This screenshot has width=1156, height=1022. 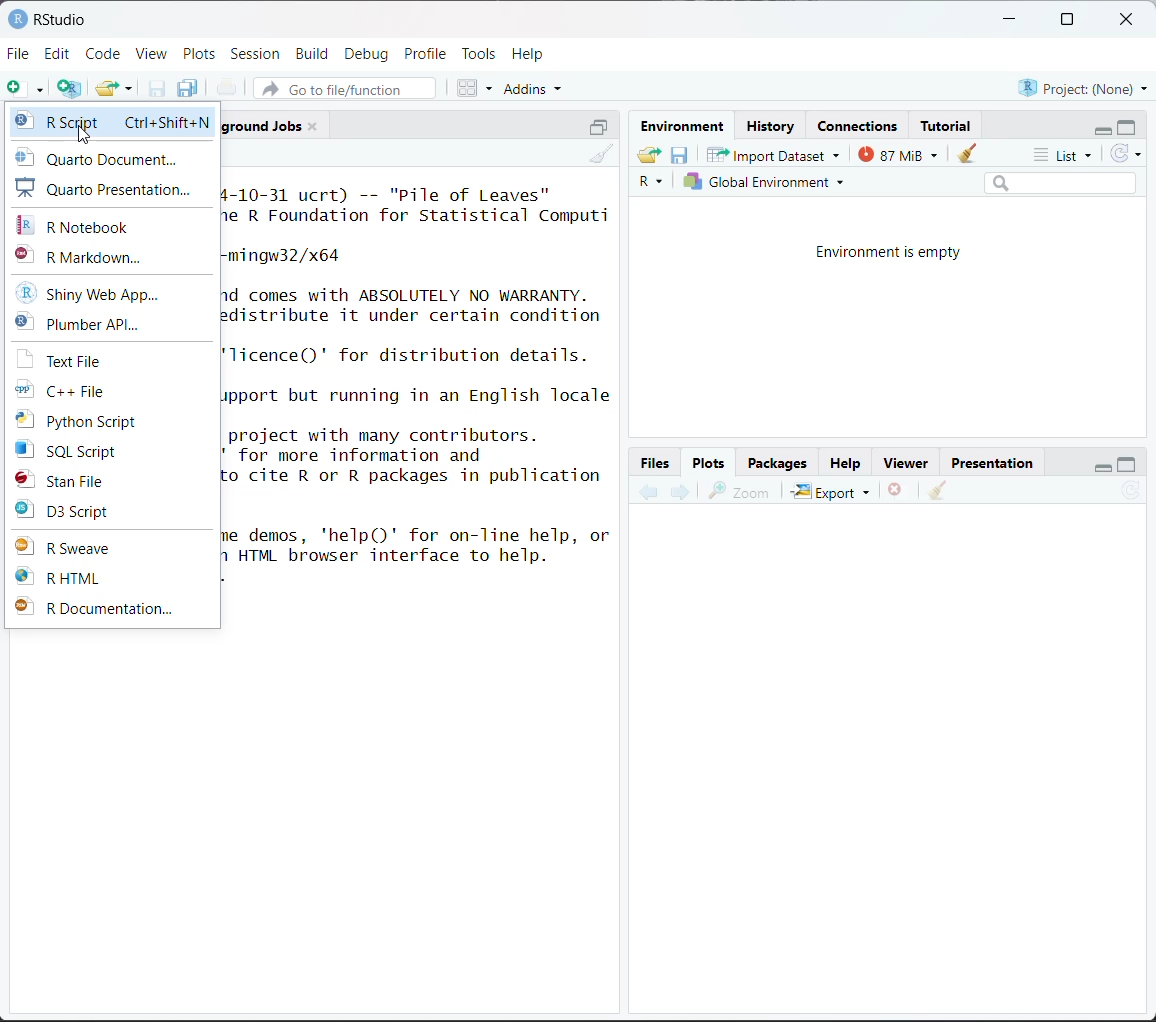 What do you see at coordinates (860, 126) in the screenshot?
I see `Connections` at bounding box center [860, 126].